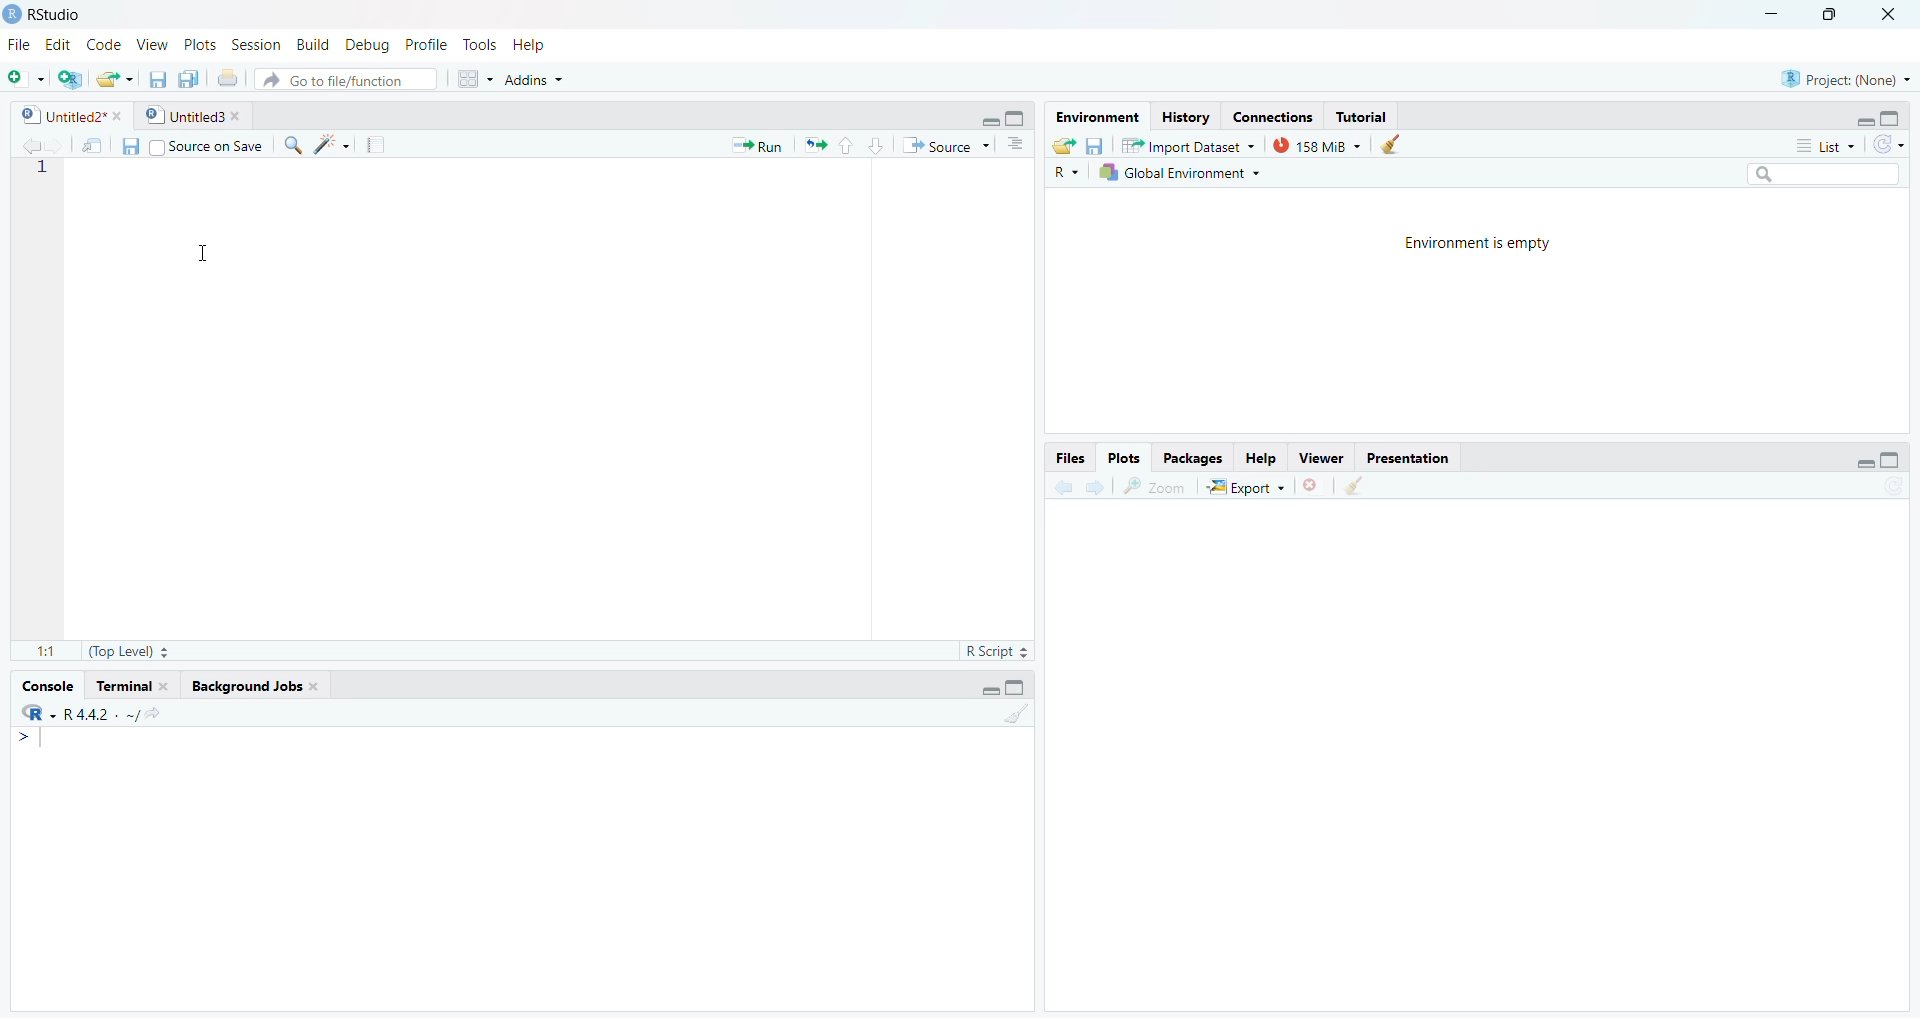  What do you see at coordinates (1365, 489) in the screenshot?
I see `Clear all viewer items` at bounding box center [1365, 489].